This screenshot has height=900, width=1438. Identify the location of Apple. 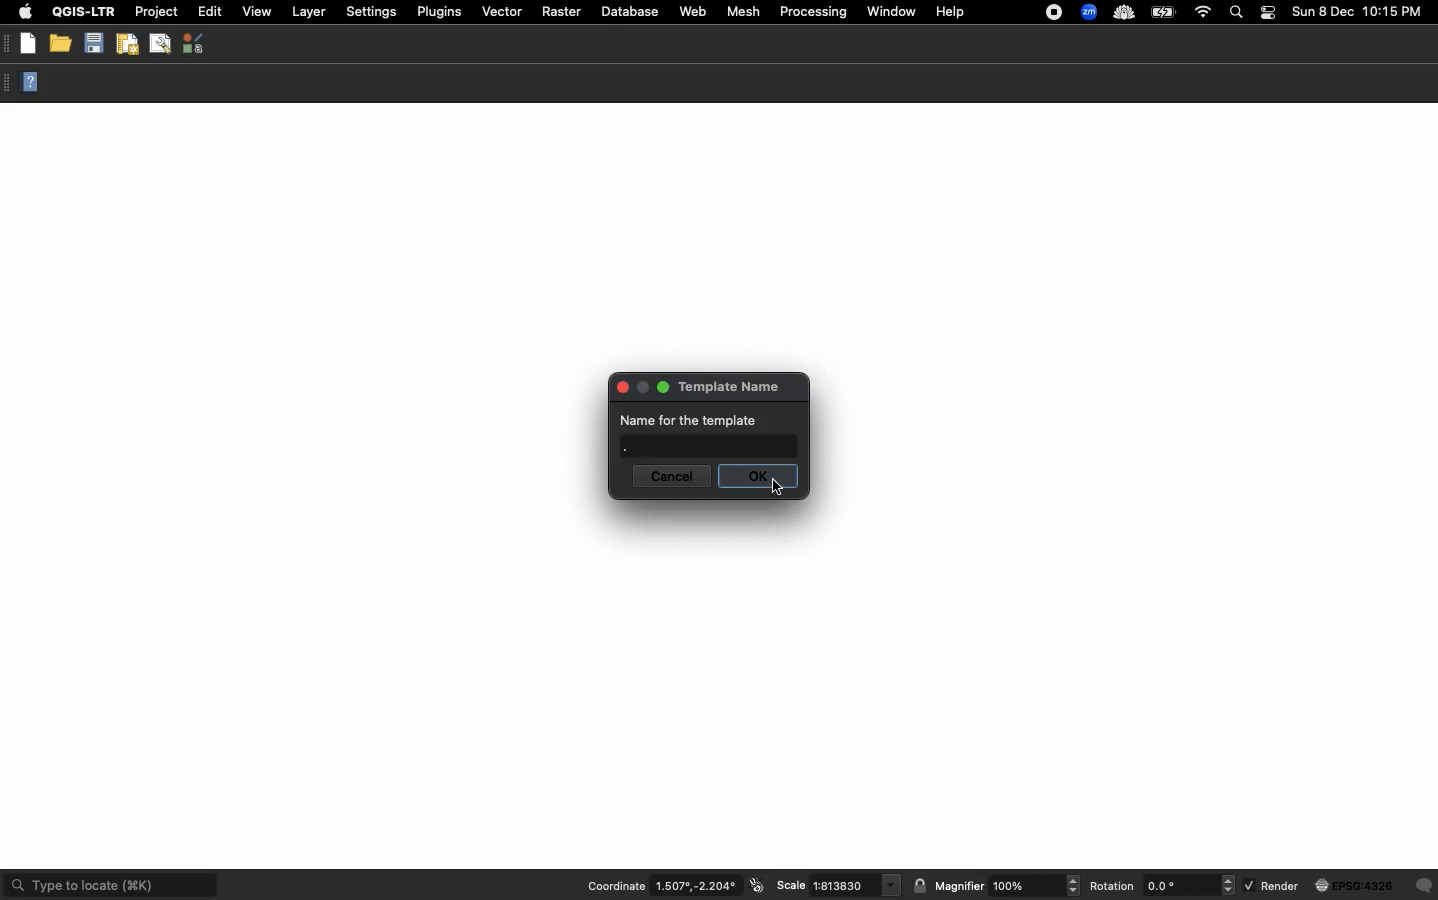
(24, 12).